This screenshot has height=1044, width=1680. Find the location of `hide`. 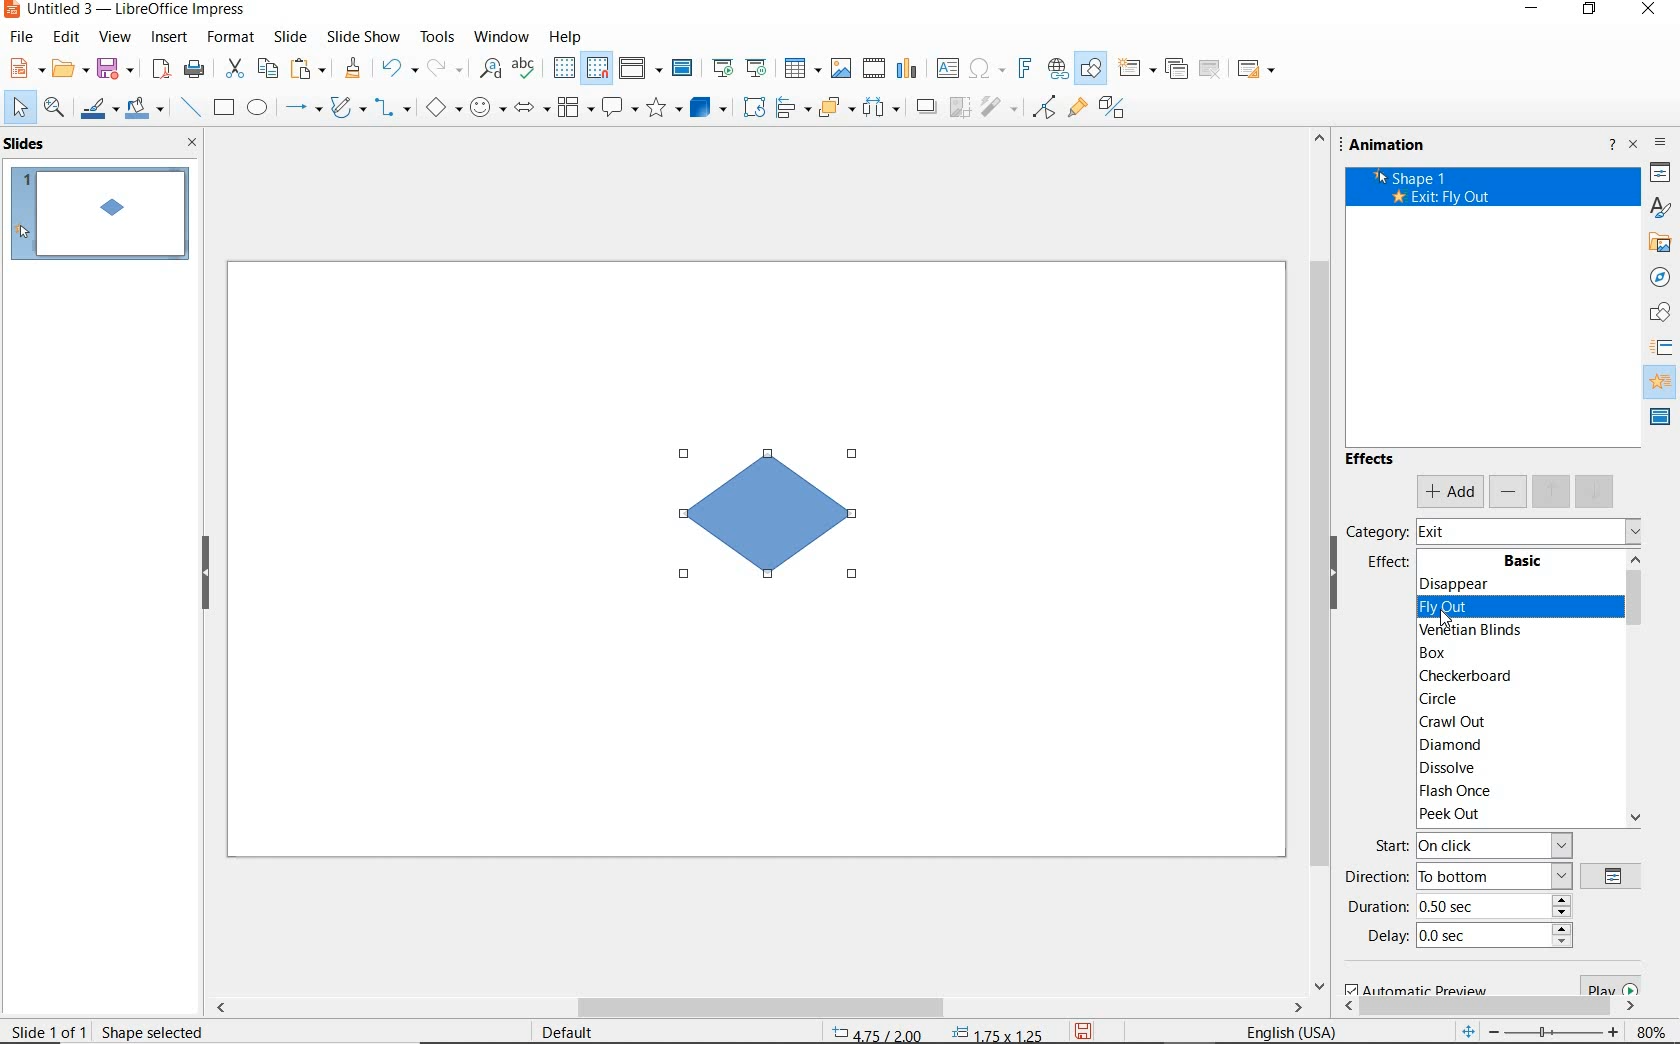

hide is located at coordinates (205, 575).